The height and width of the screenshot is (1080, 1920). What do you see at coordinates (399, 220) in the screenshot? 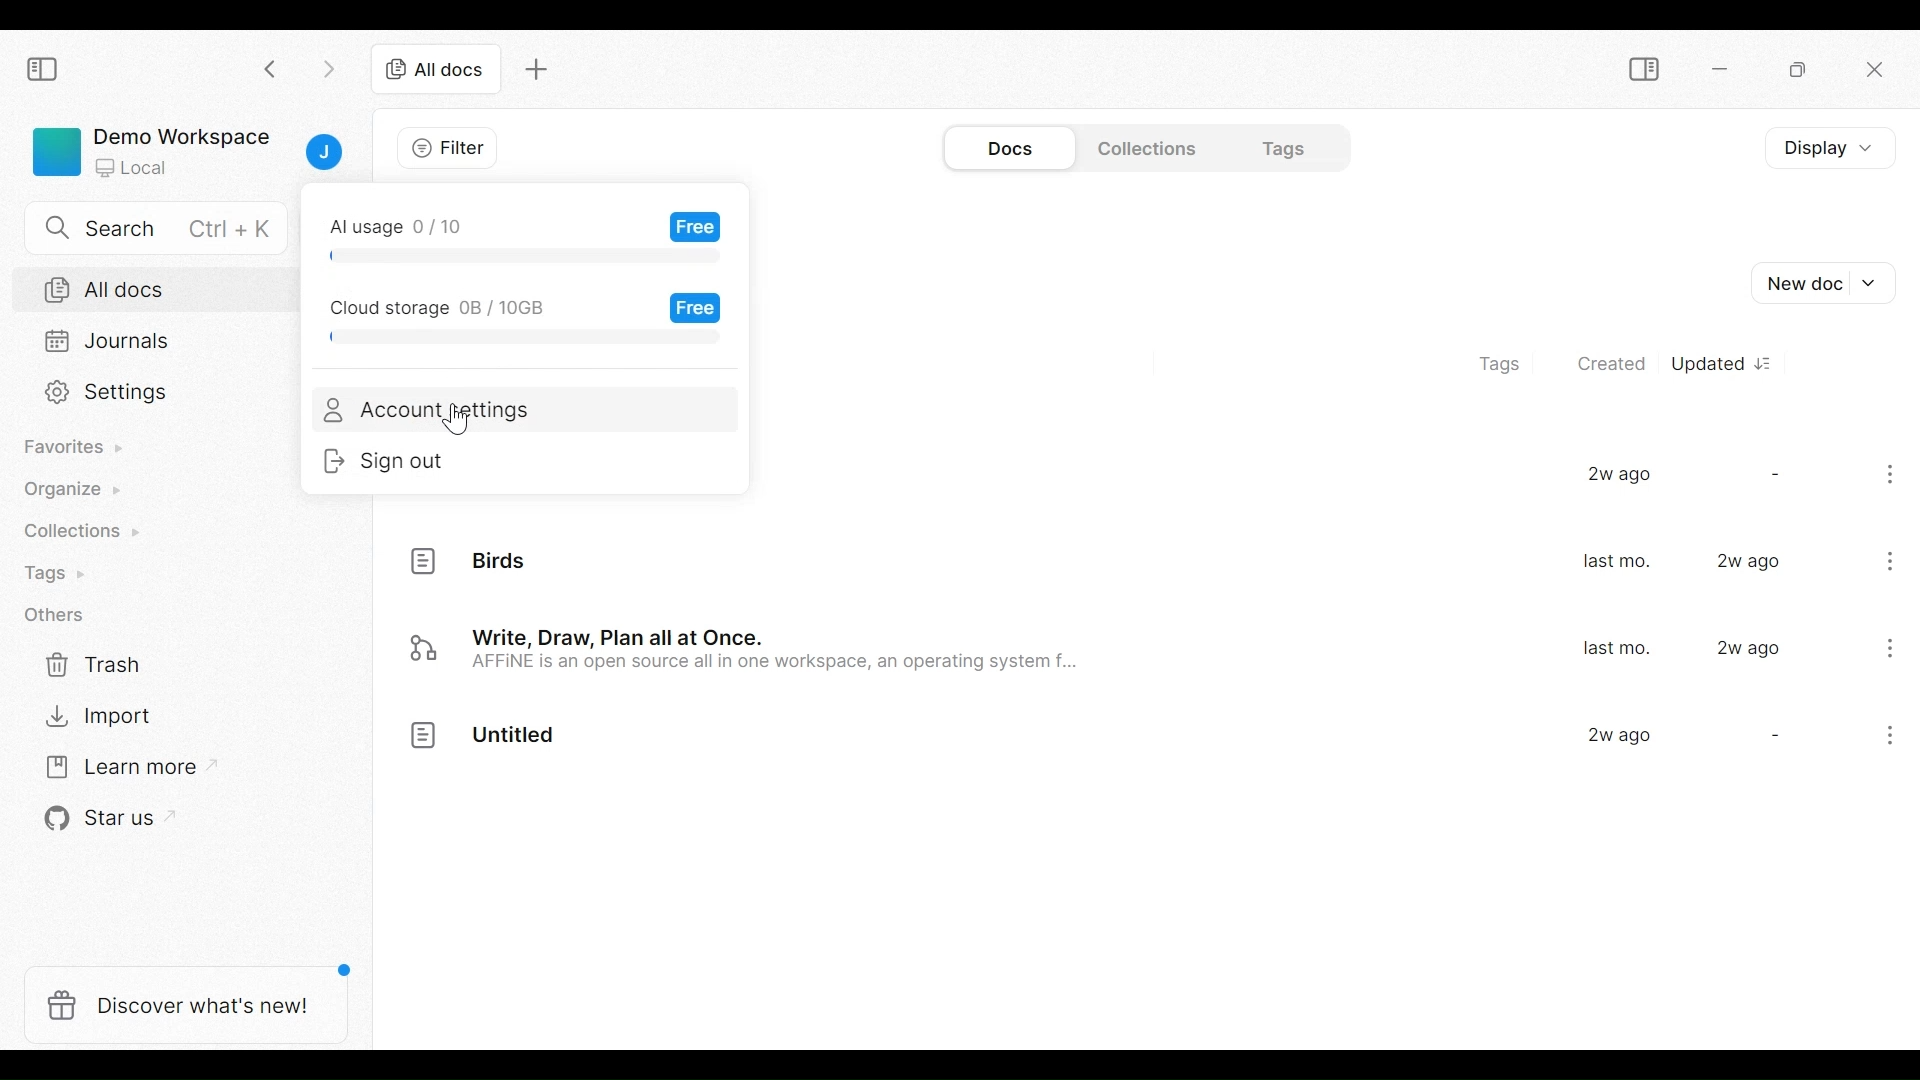
I see `AI usage 0/10` at bounding box center [399, 220].